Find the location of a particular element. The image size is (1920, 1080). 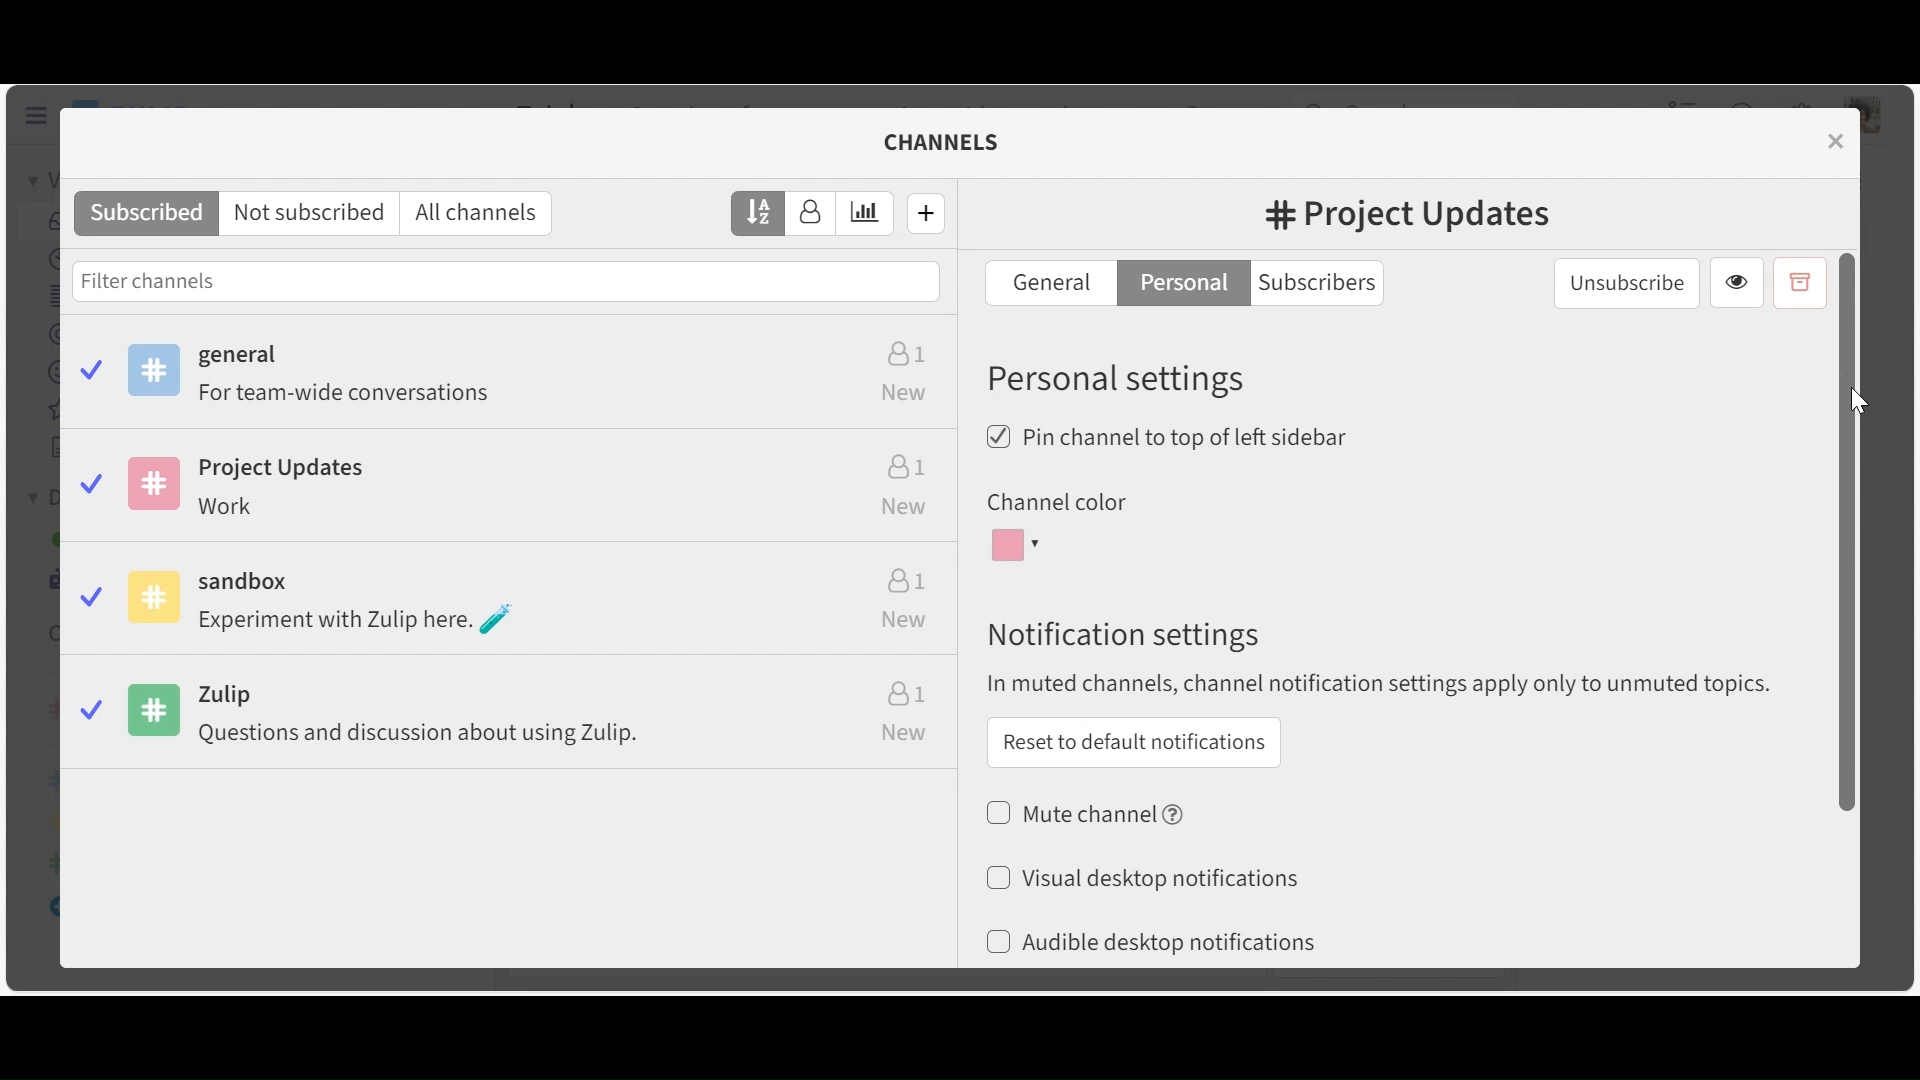

Reset to default notifications is located at coordinates (1135, 742).